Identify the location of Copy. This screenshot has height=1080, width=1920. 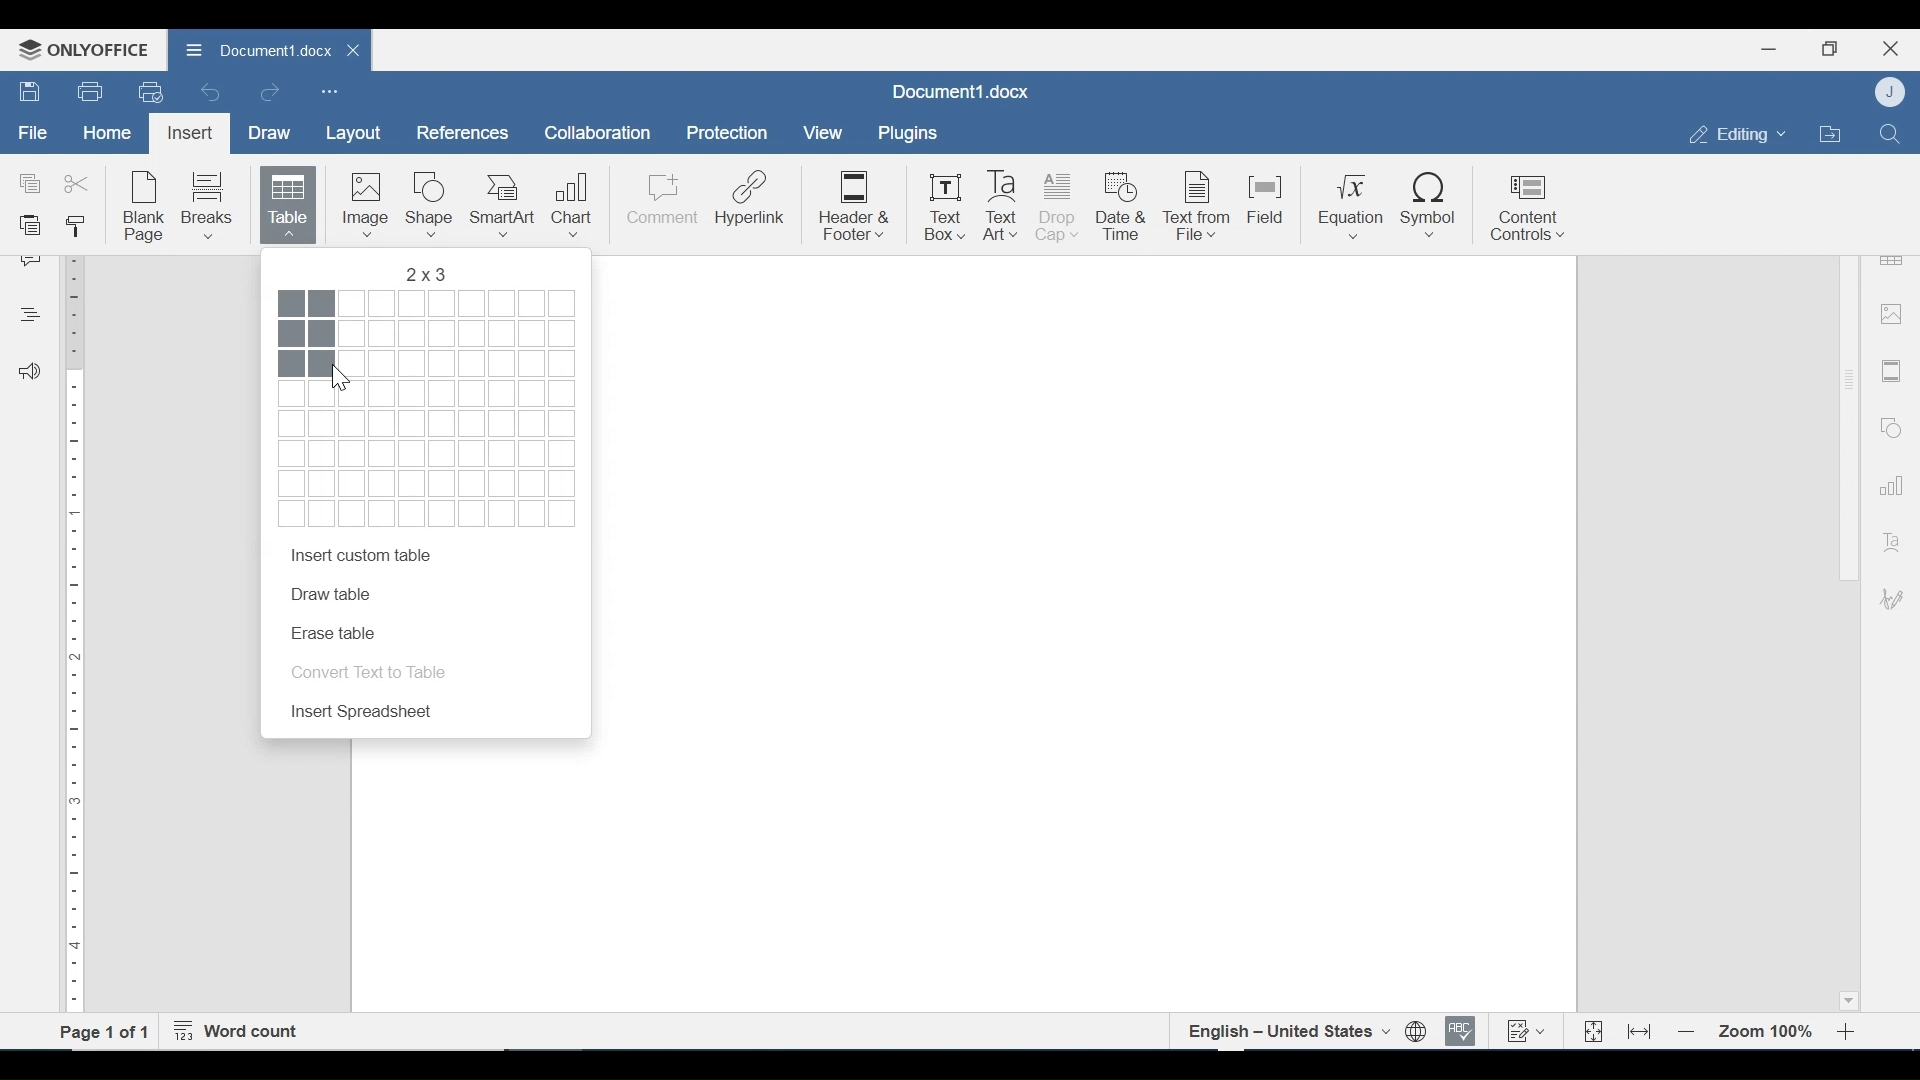
(31, 184).